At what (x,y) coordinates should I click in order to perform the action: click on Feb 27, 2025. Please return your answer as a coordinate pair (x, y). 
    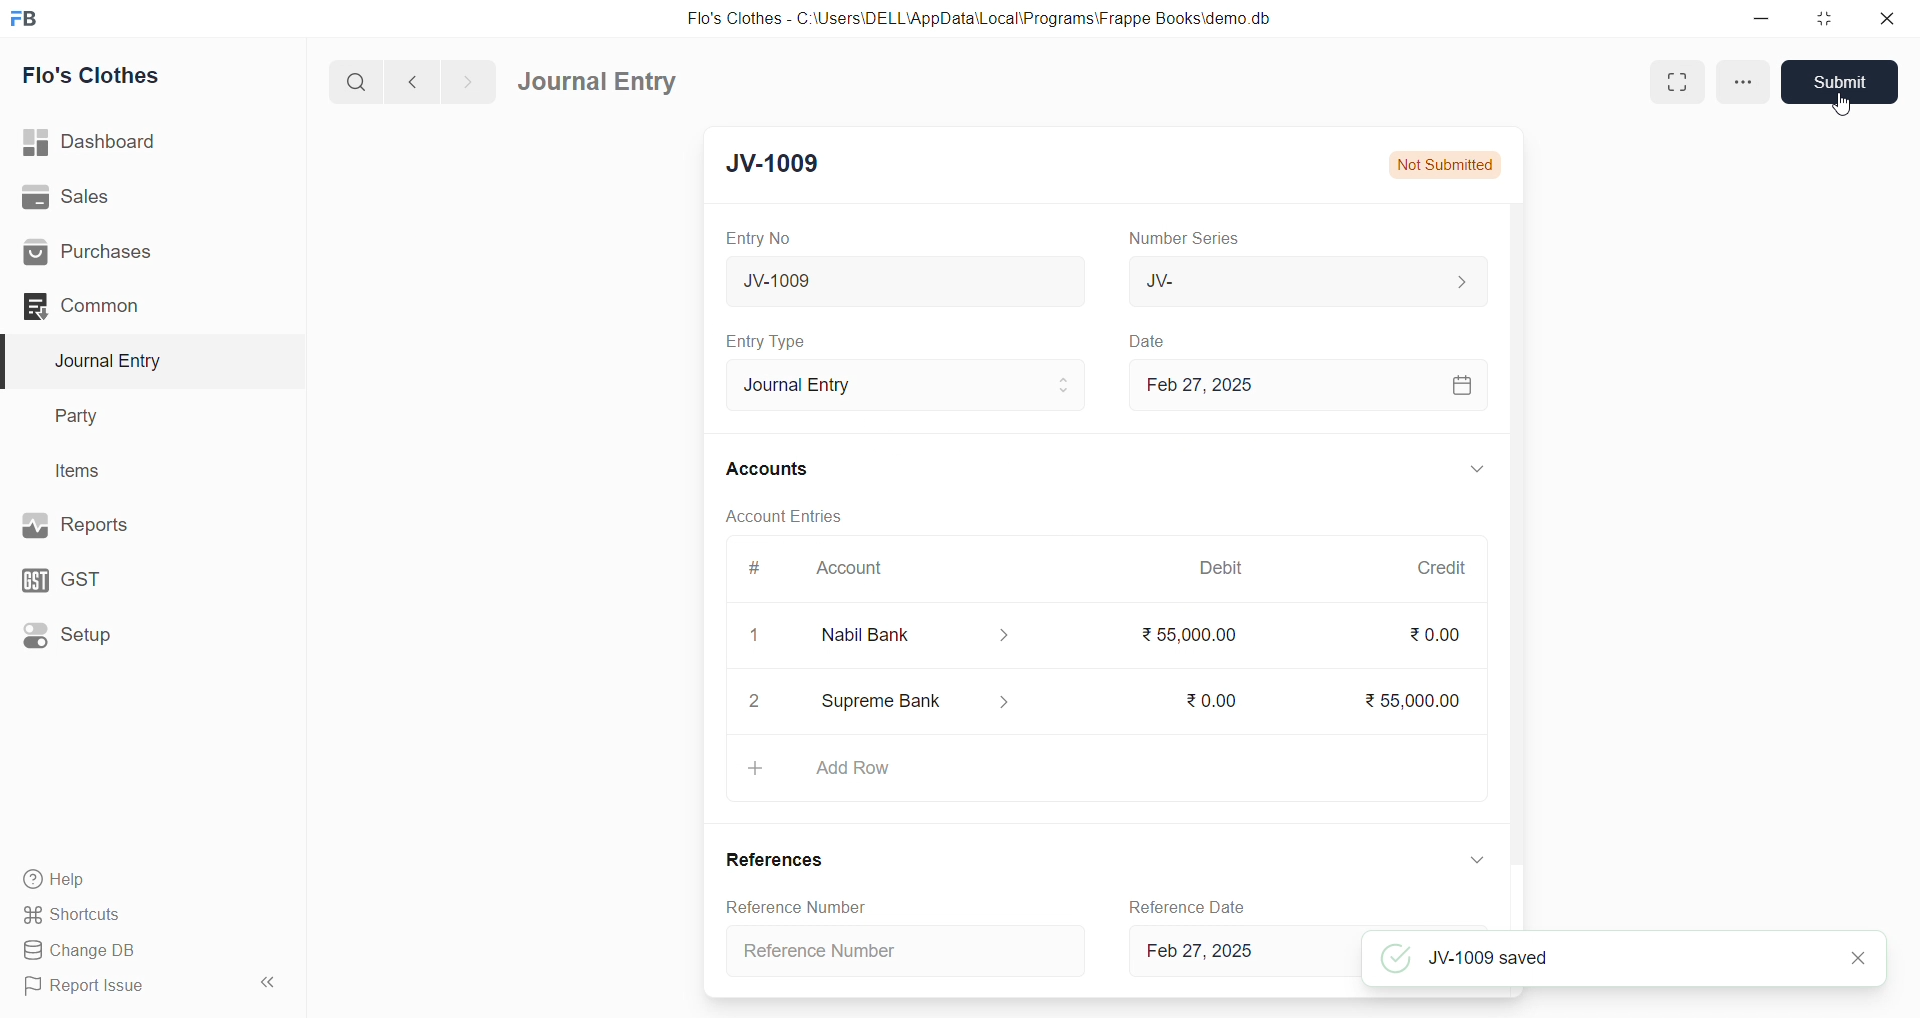
    Looking at the image, I should click on (1238, 953).